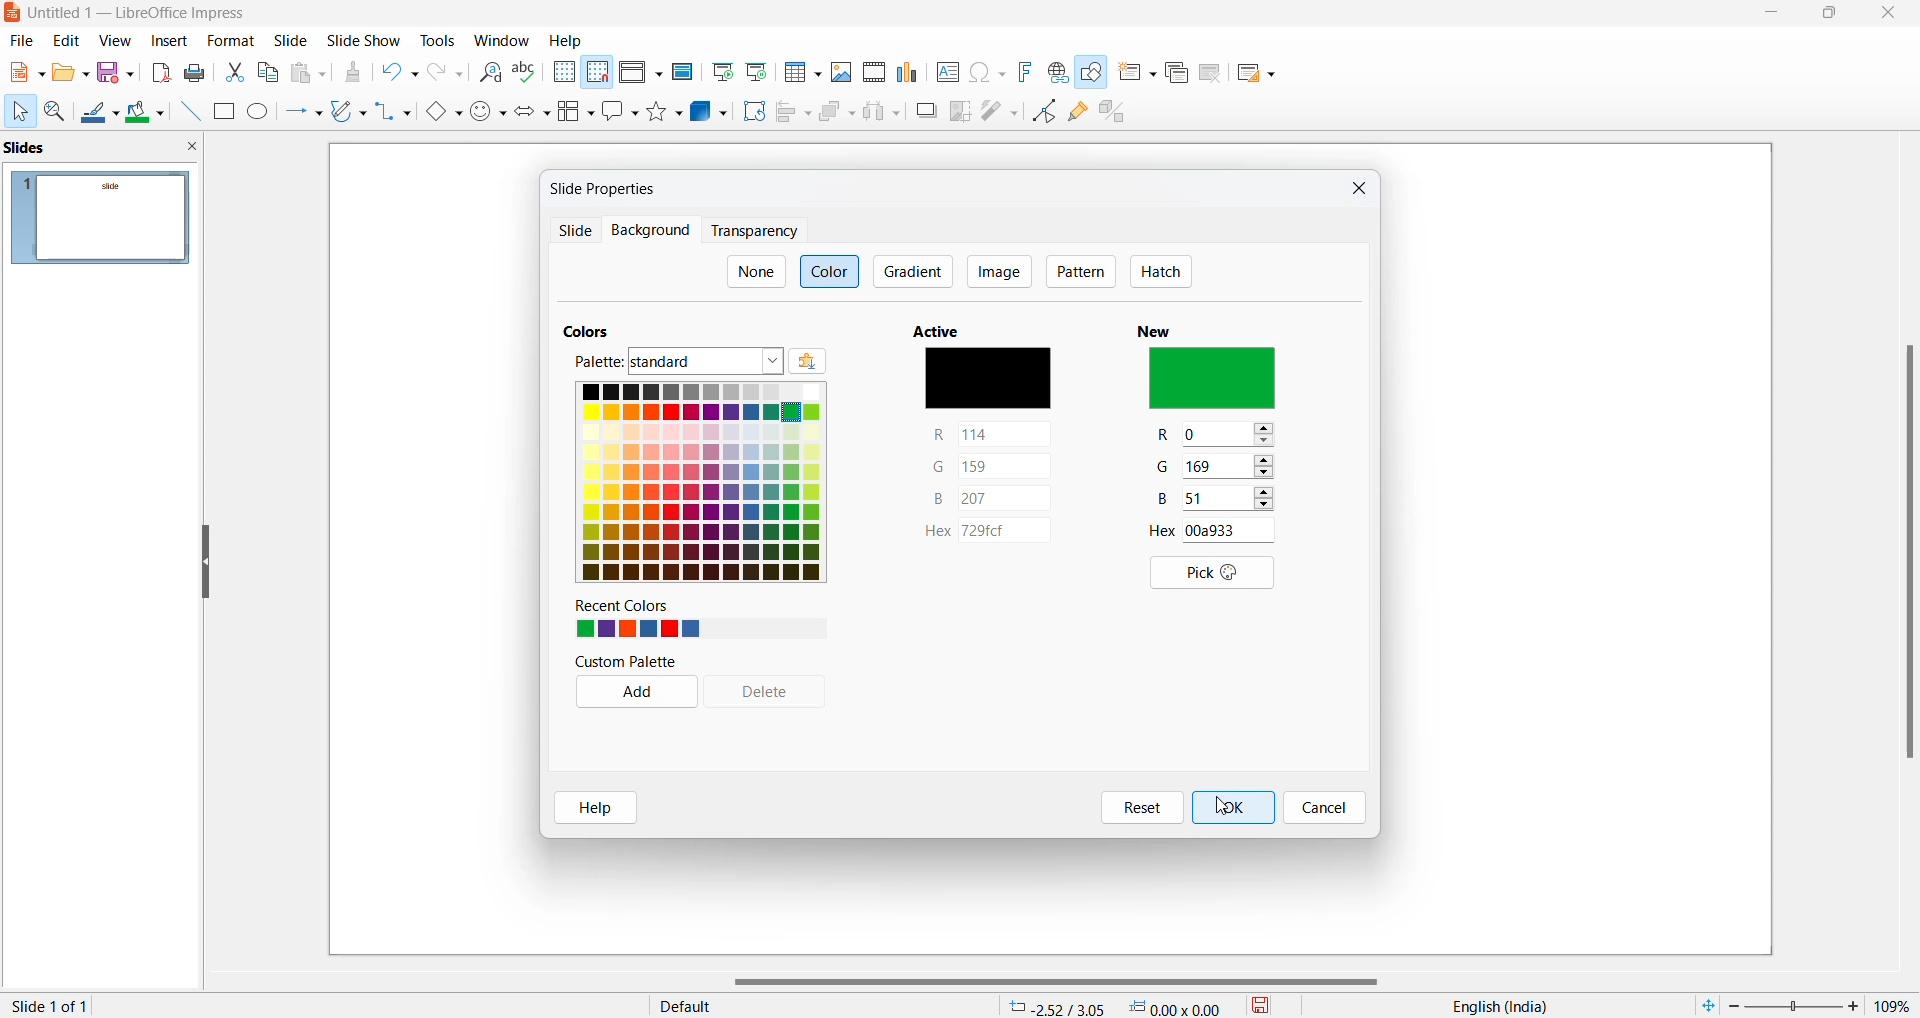 The height and width of the screenshot is (1018, 1920). What do you see at coordinates (502, 41) in the screenshot?
I see `window` at bounding box center [502, 41].